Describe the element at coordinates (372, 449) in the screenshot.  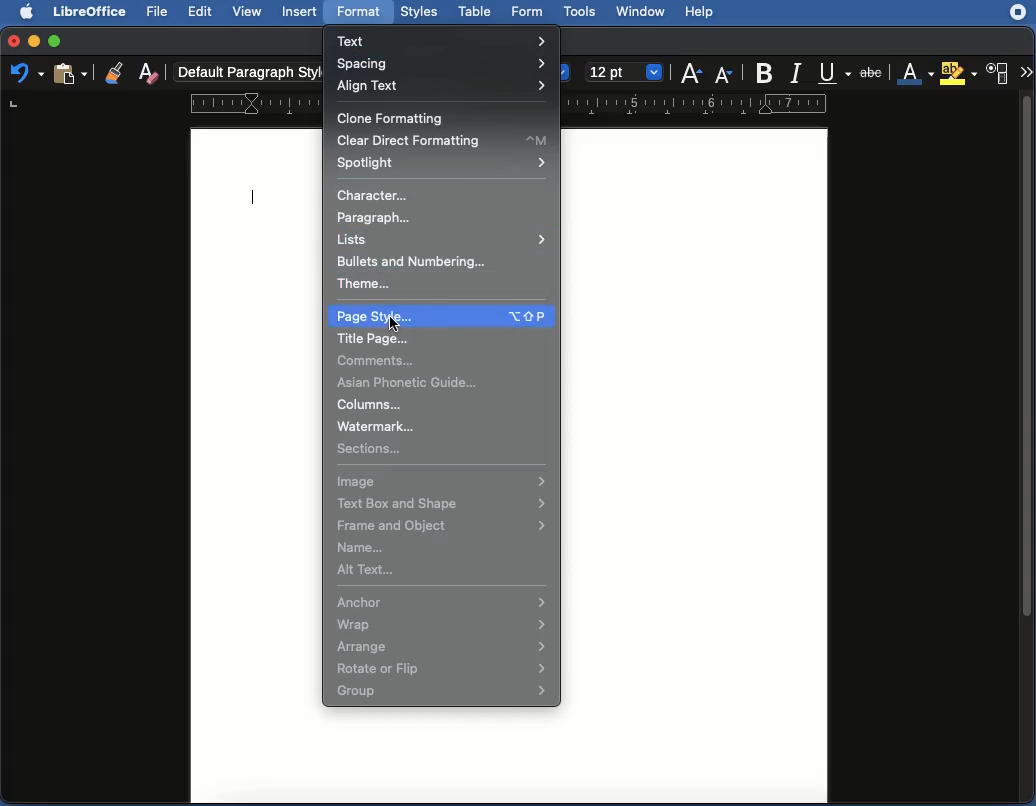
I see `Sections` at that location.